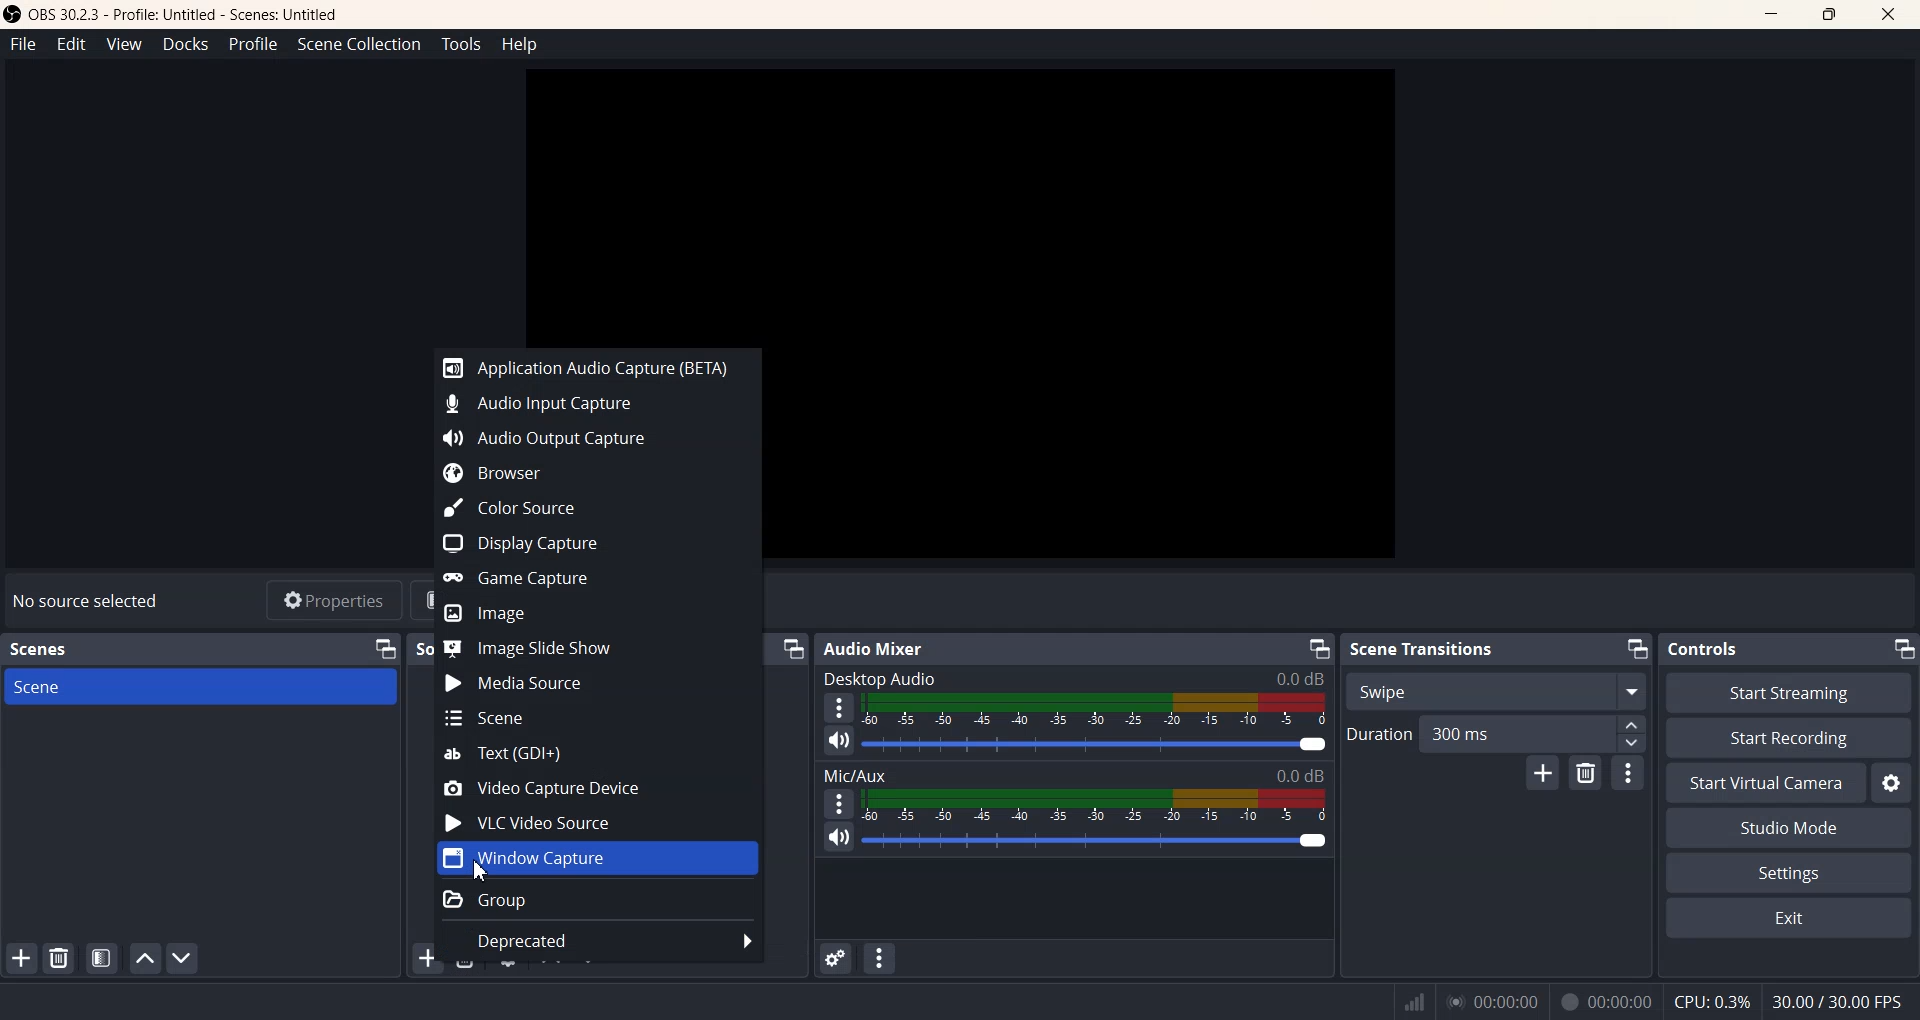  I want to click on Minimize, so click(791, 648).